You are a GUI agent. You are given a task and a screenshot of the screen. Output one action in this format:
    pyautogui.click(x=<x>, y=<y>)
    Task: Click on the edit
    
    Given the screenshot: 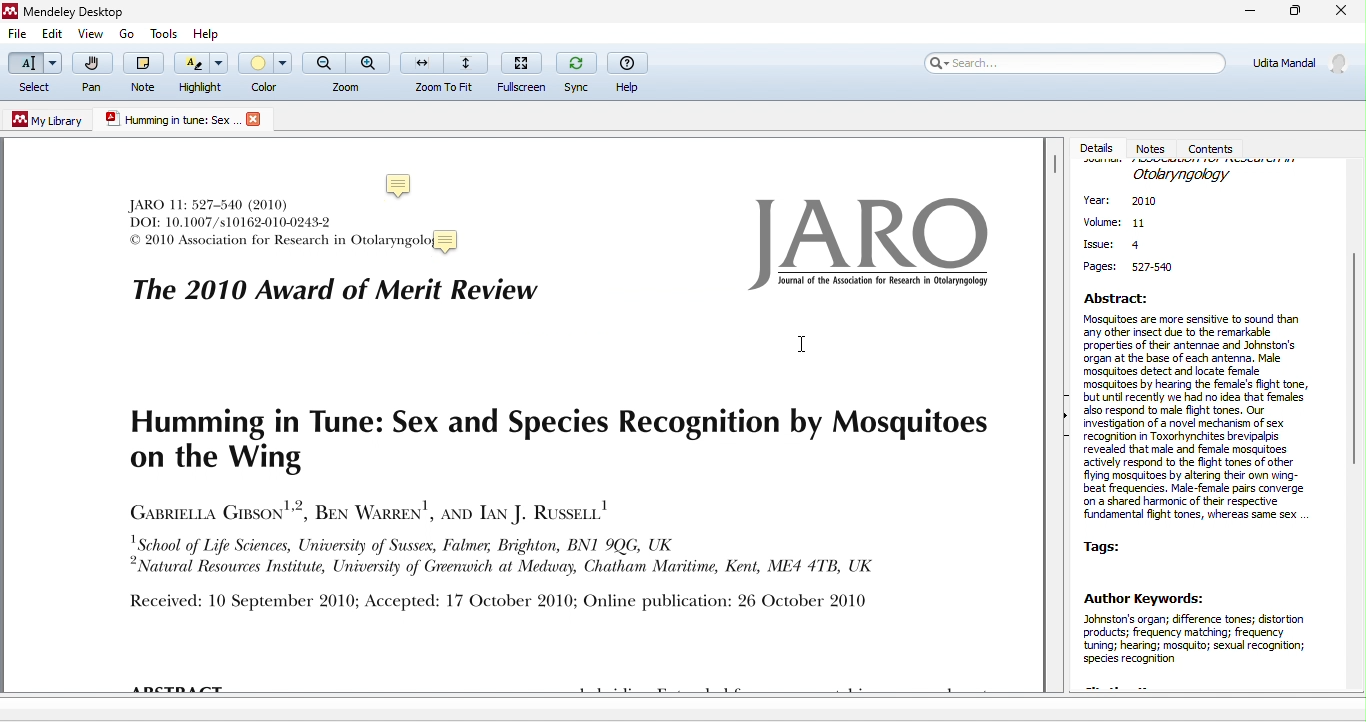 What is the action you would take?
    pyautogui.click(x=53, y=36)
    